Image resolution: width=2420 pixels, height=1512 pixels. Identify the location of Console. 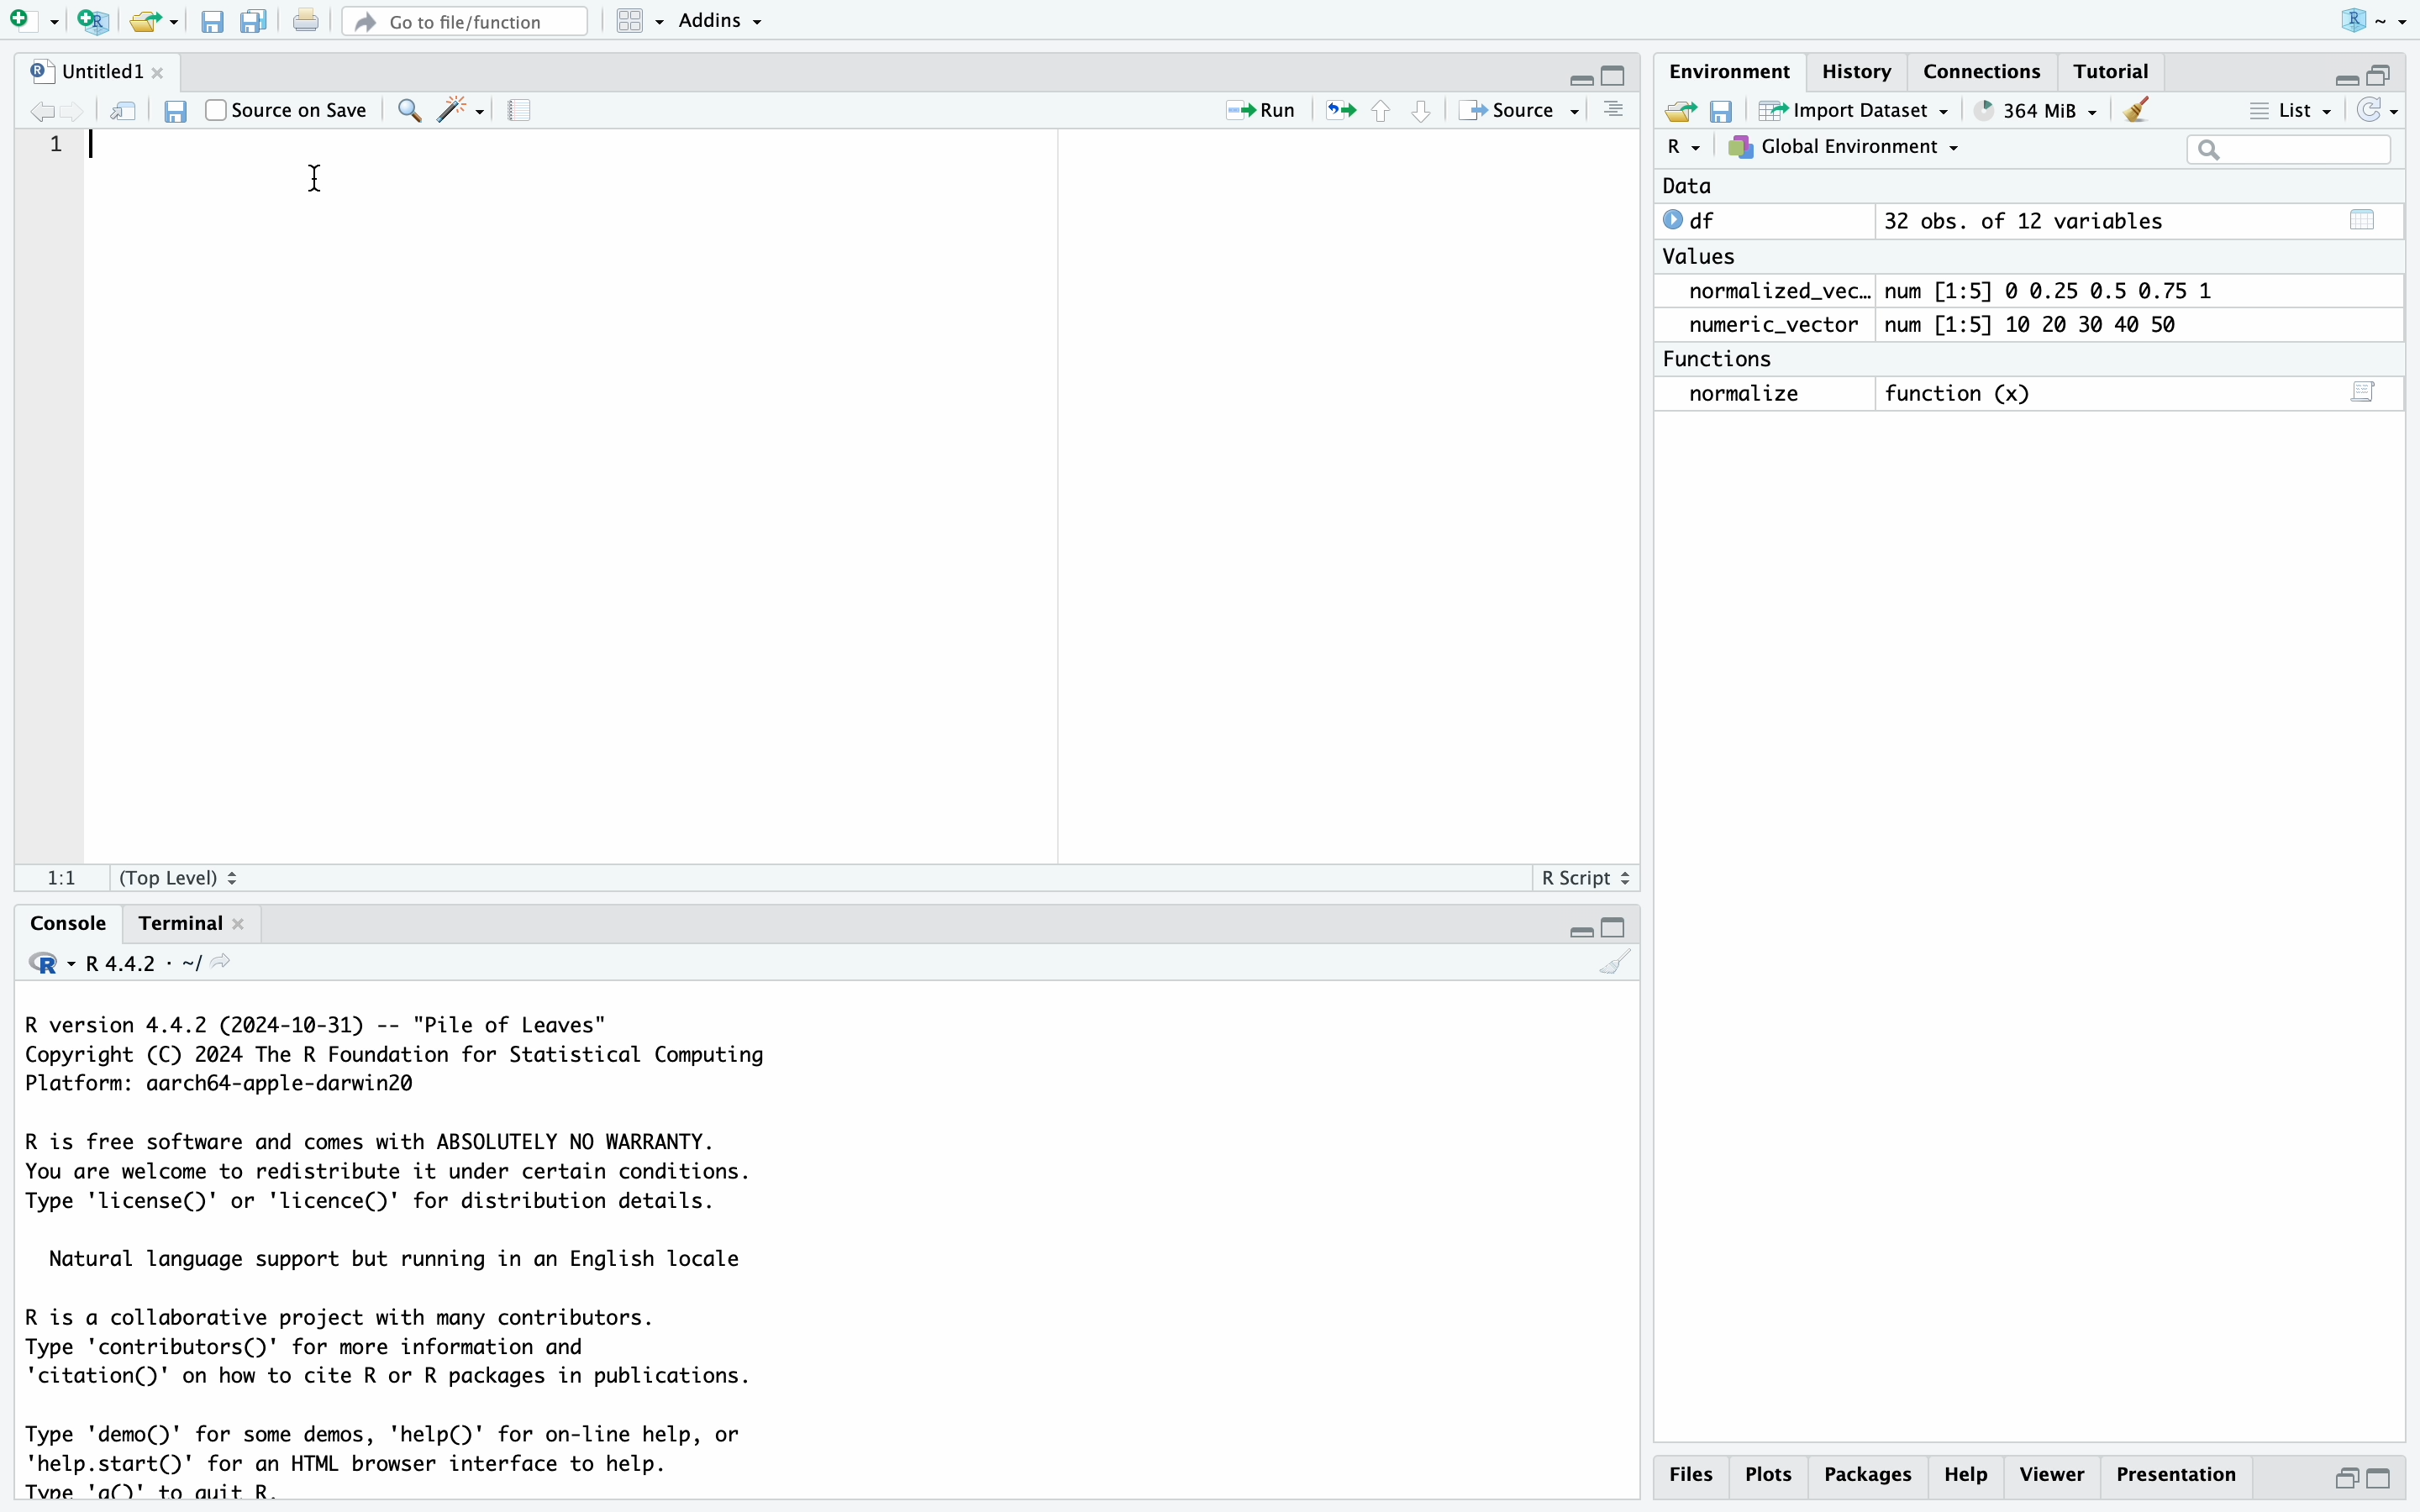
(64, 921).